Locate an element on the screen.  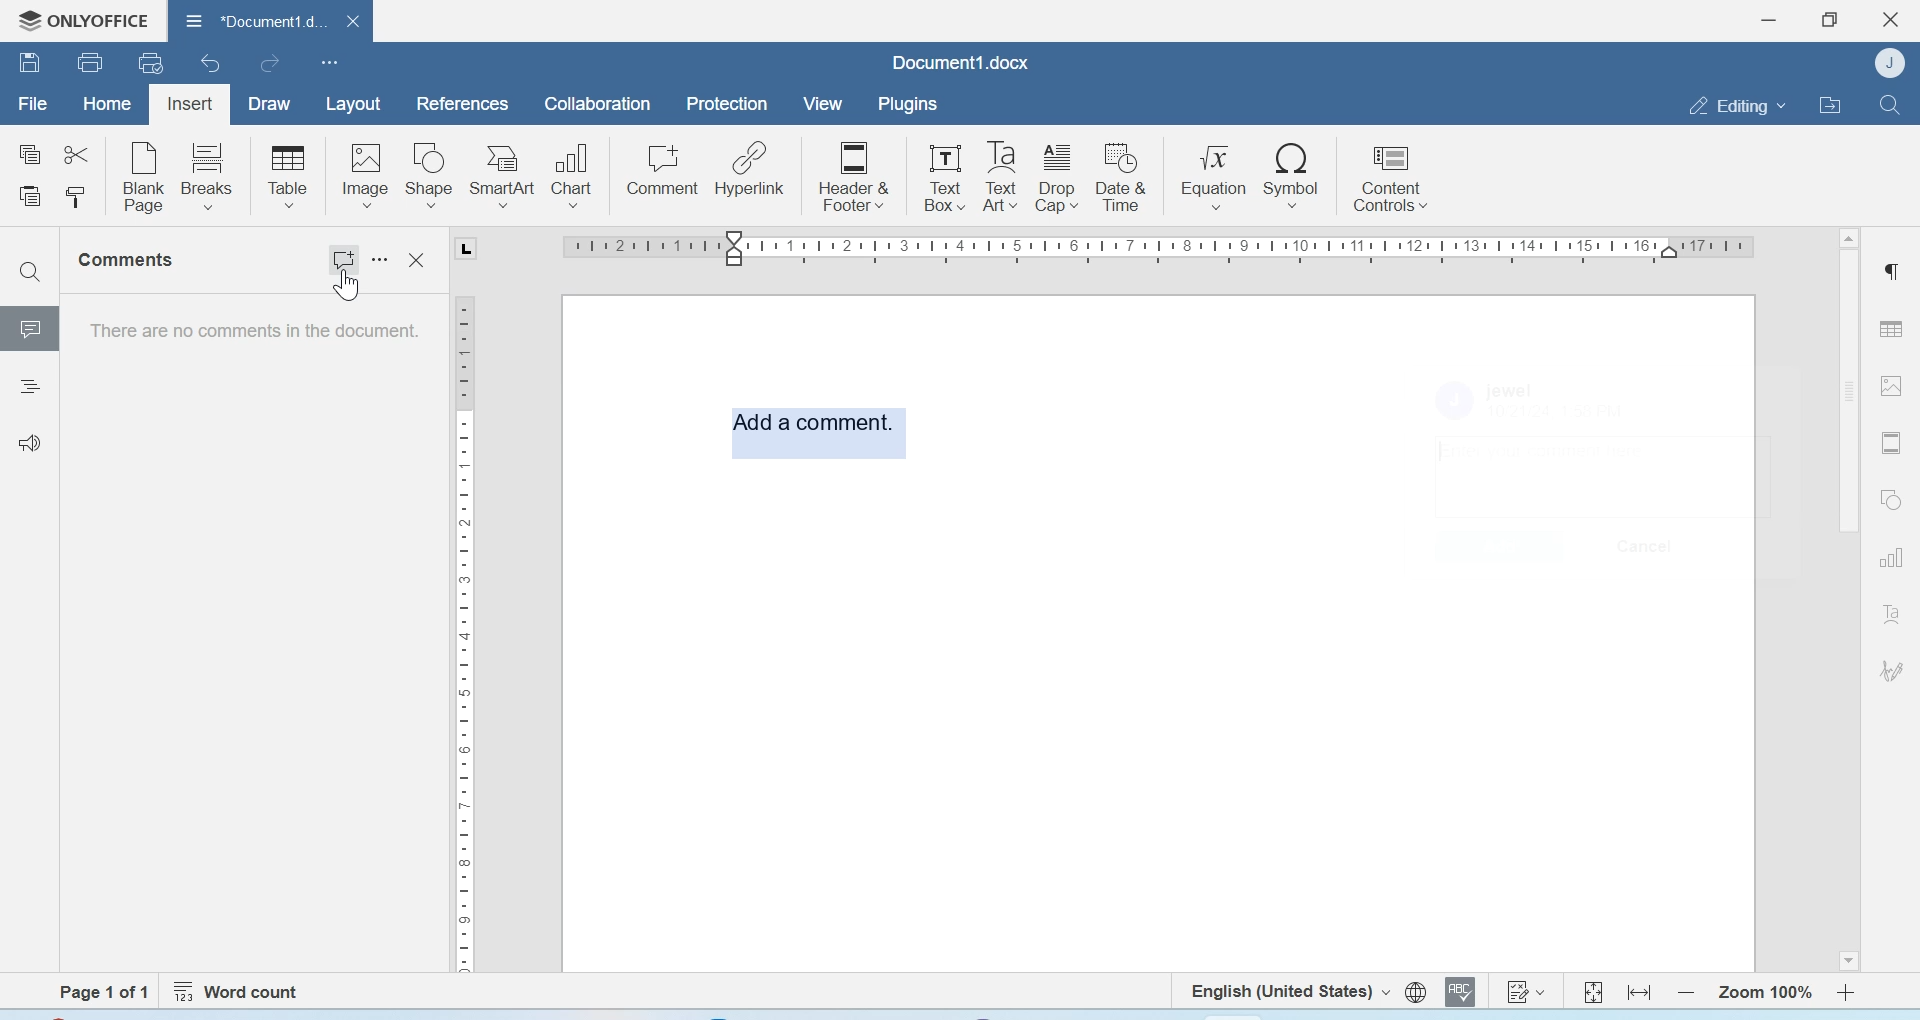
Chart is located at coordinates (574, 173).